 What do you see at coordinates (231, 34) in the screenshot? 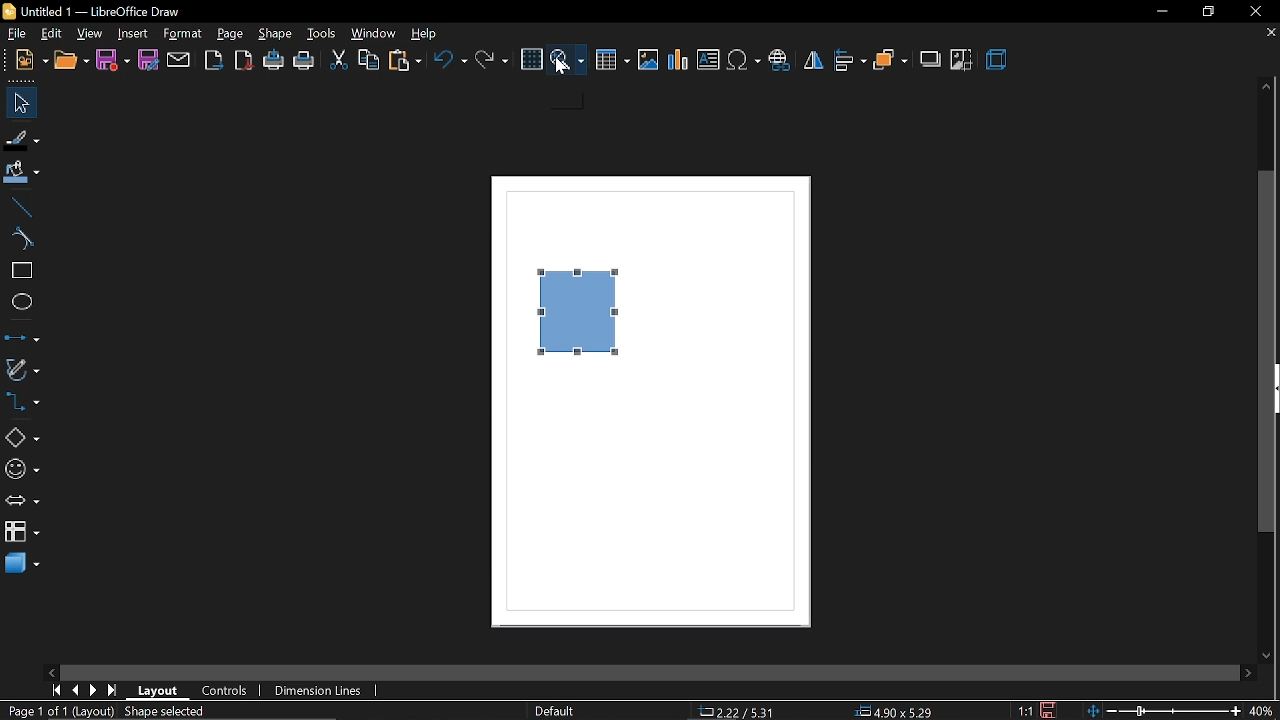
I see `page` at bounding box center [231, 34].